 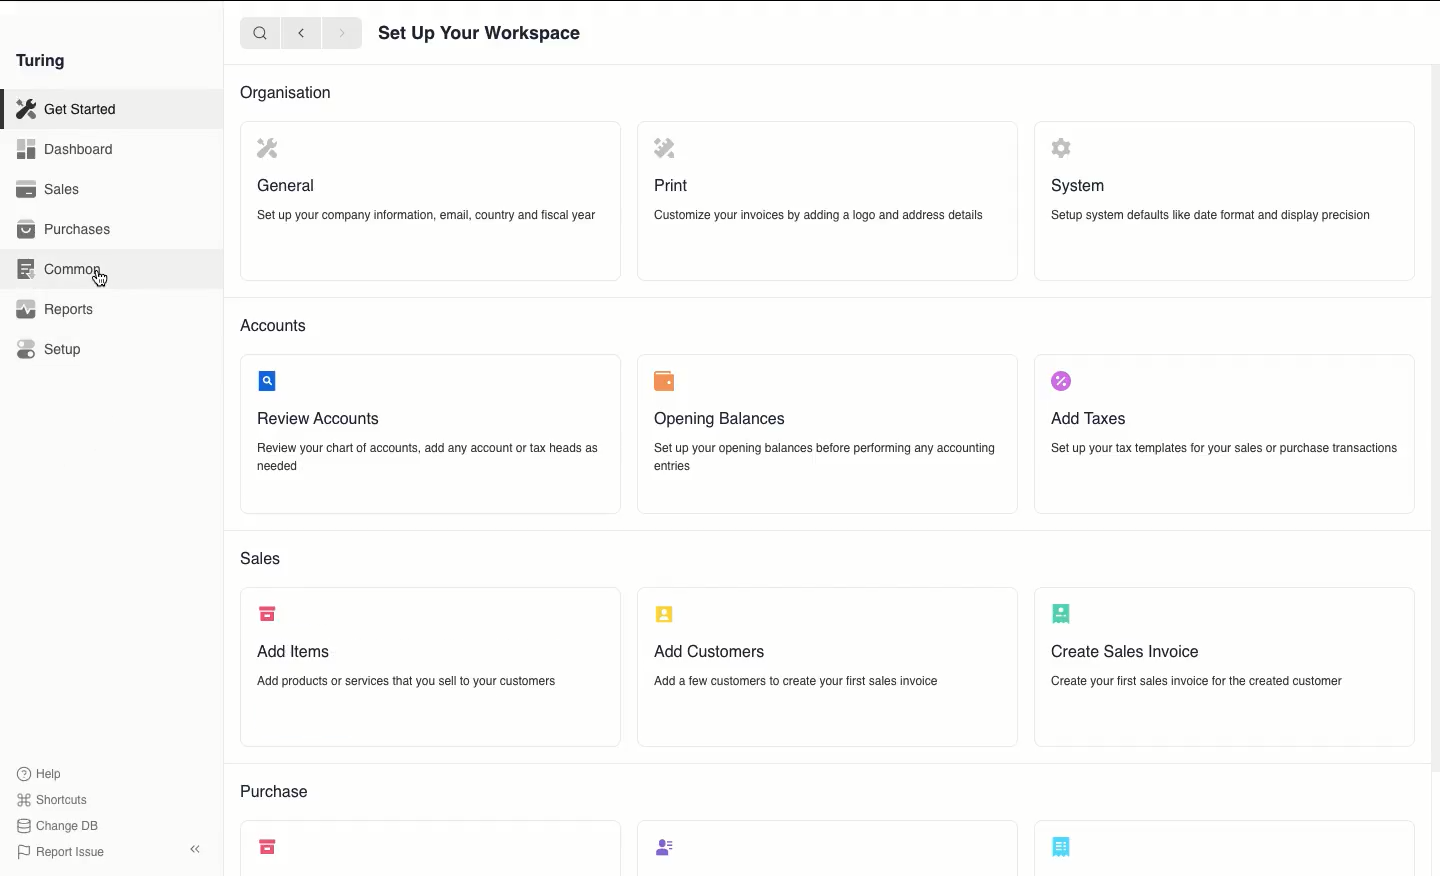 What do you see at coordinates (55, 800) in the screenshot?
I see `Shortcuts` at bounding box center [55, 800].